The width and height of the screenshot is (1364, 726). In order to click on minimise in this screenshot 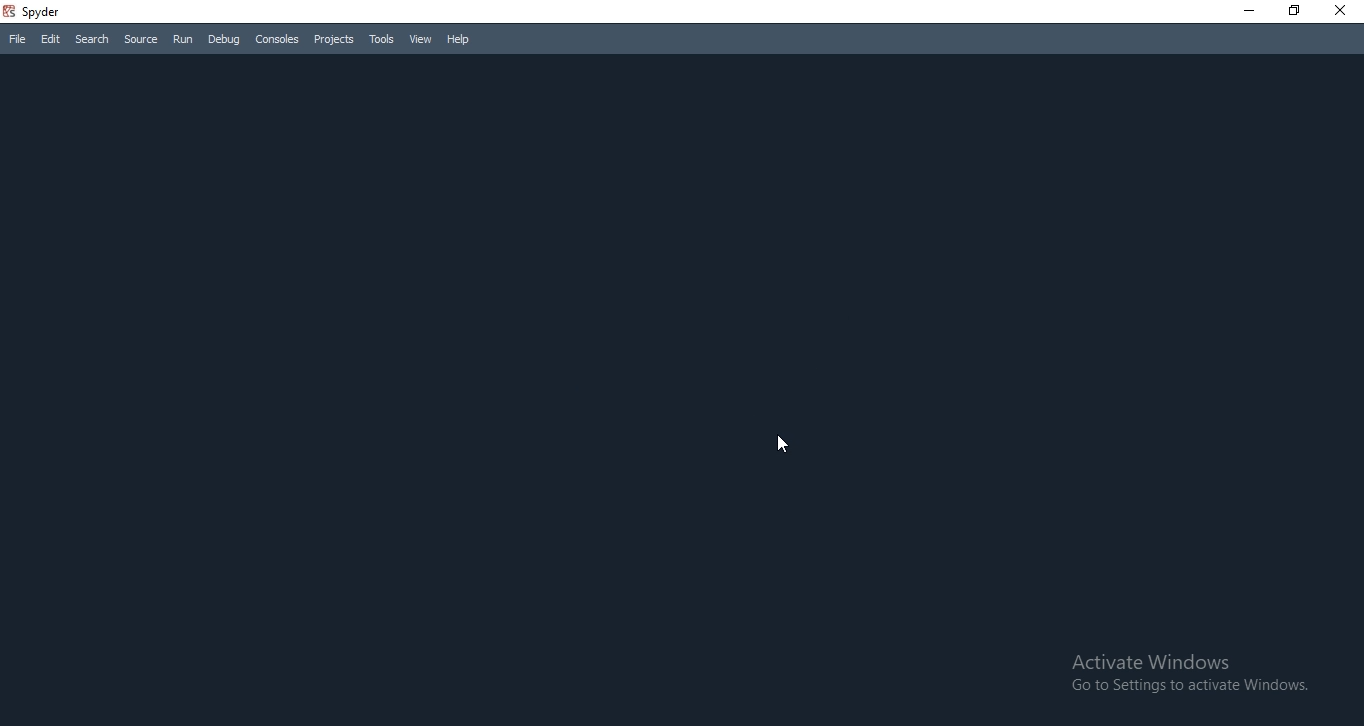, I will do `click(1247, 12)`.